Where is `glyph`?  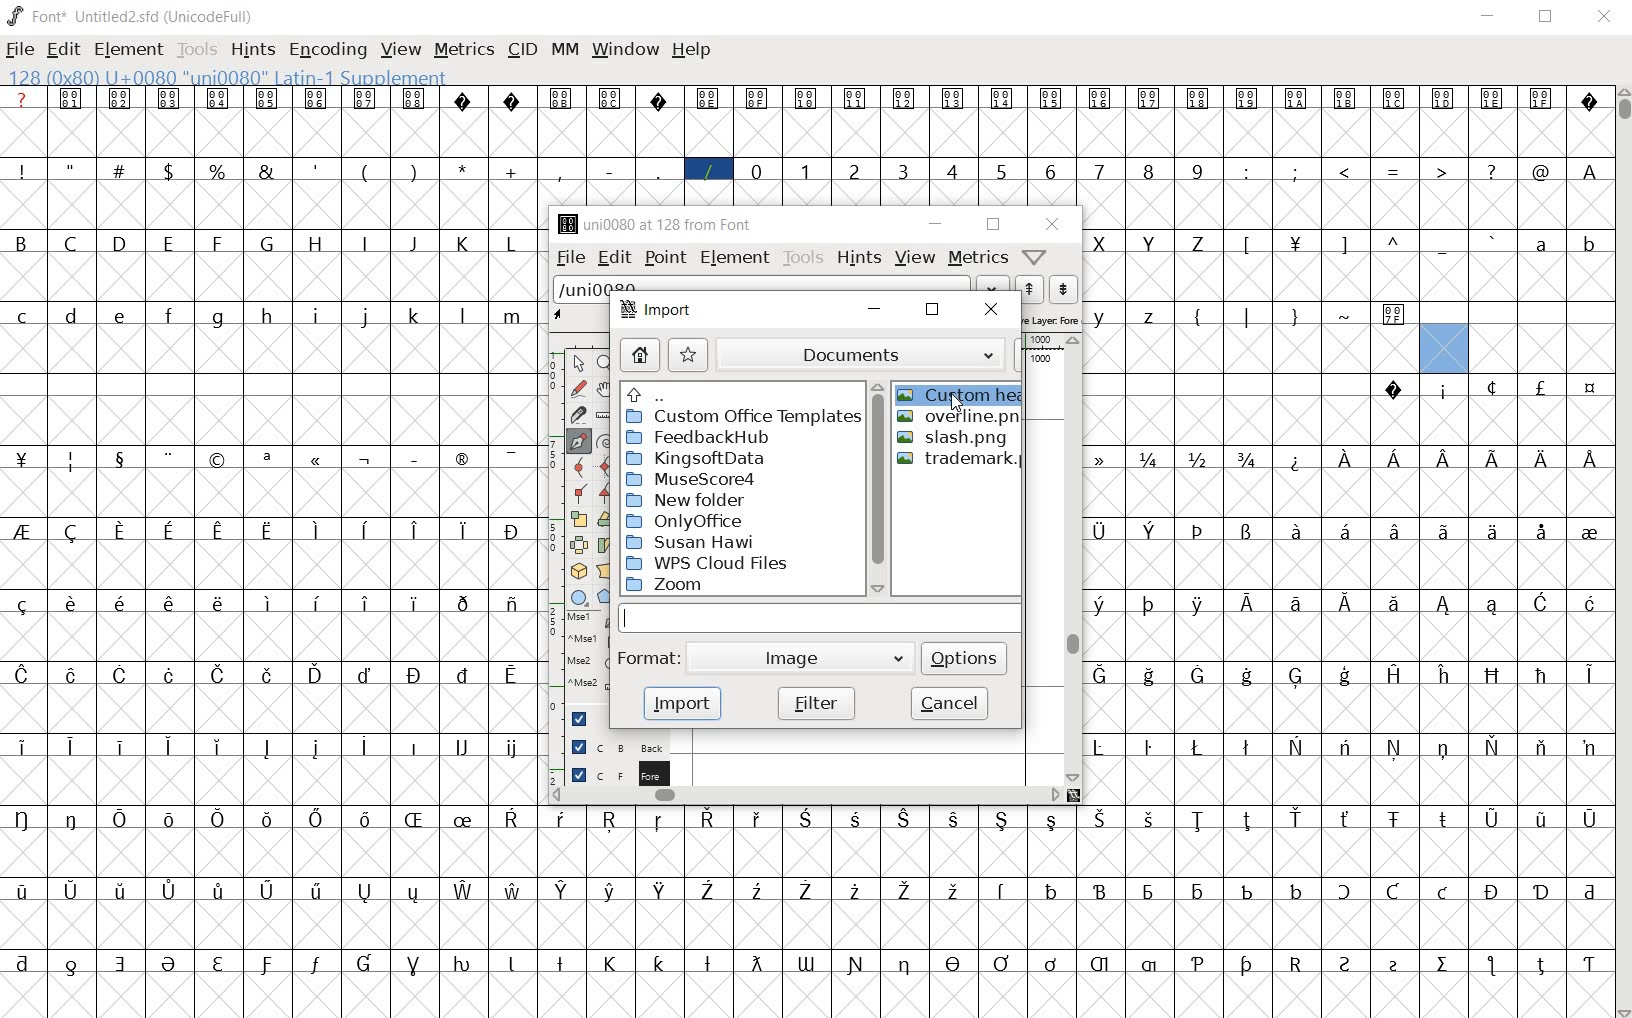
glyph is located at coordinates (1198, 605).